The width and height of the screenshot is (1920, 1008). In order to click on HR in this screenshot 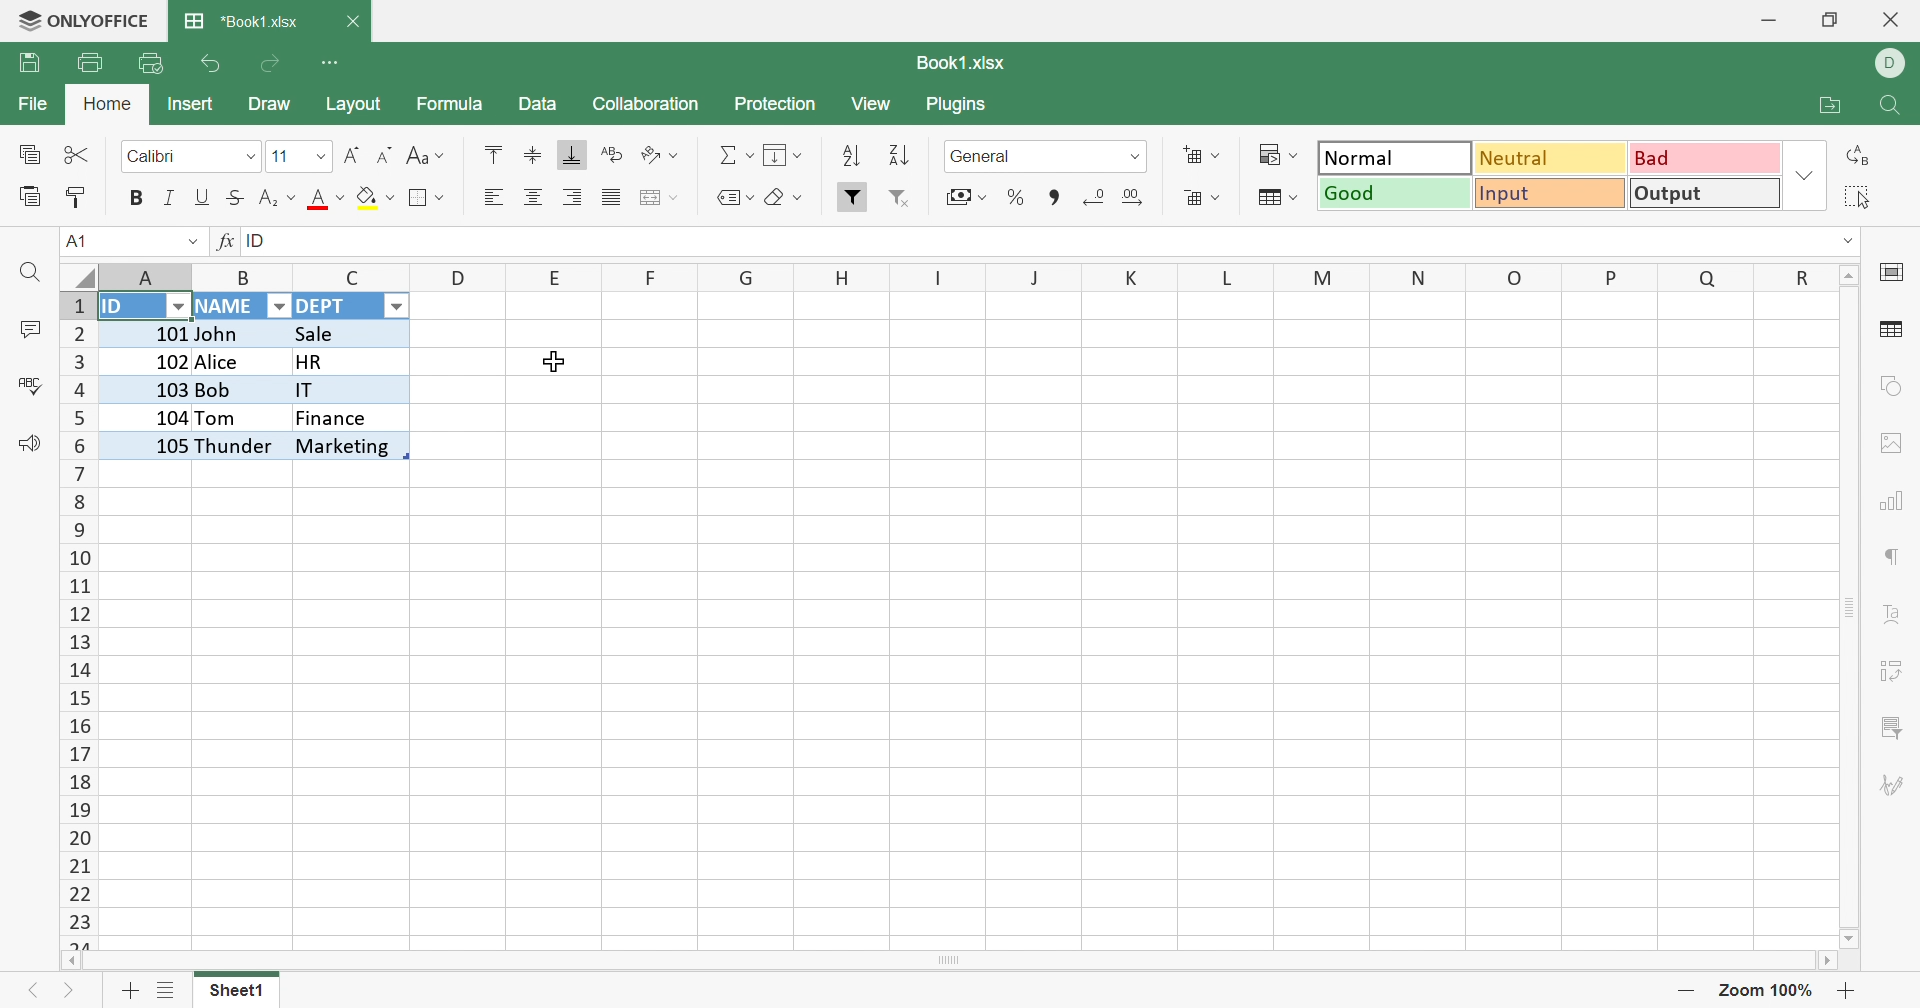, I will do `click(347, 361)`.